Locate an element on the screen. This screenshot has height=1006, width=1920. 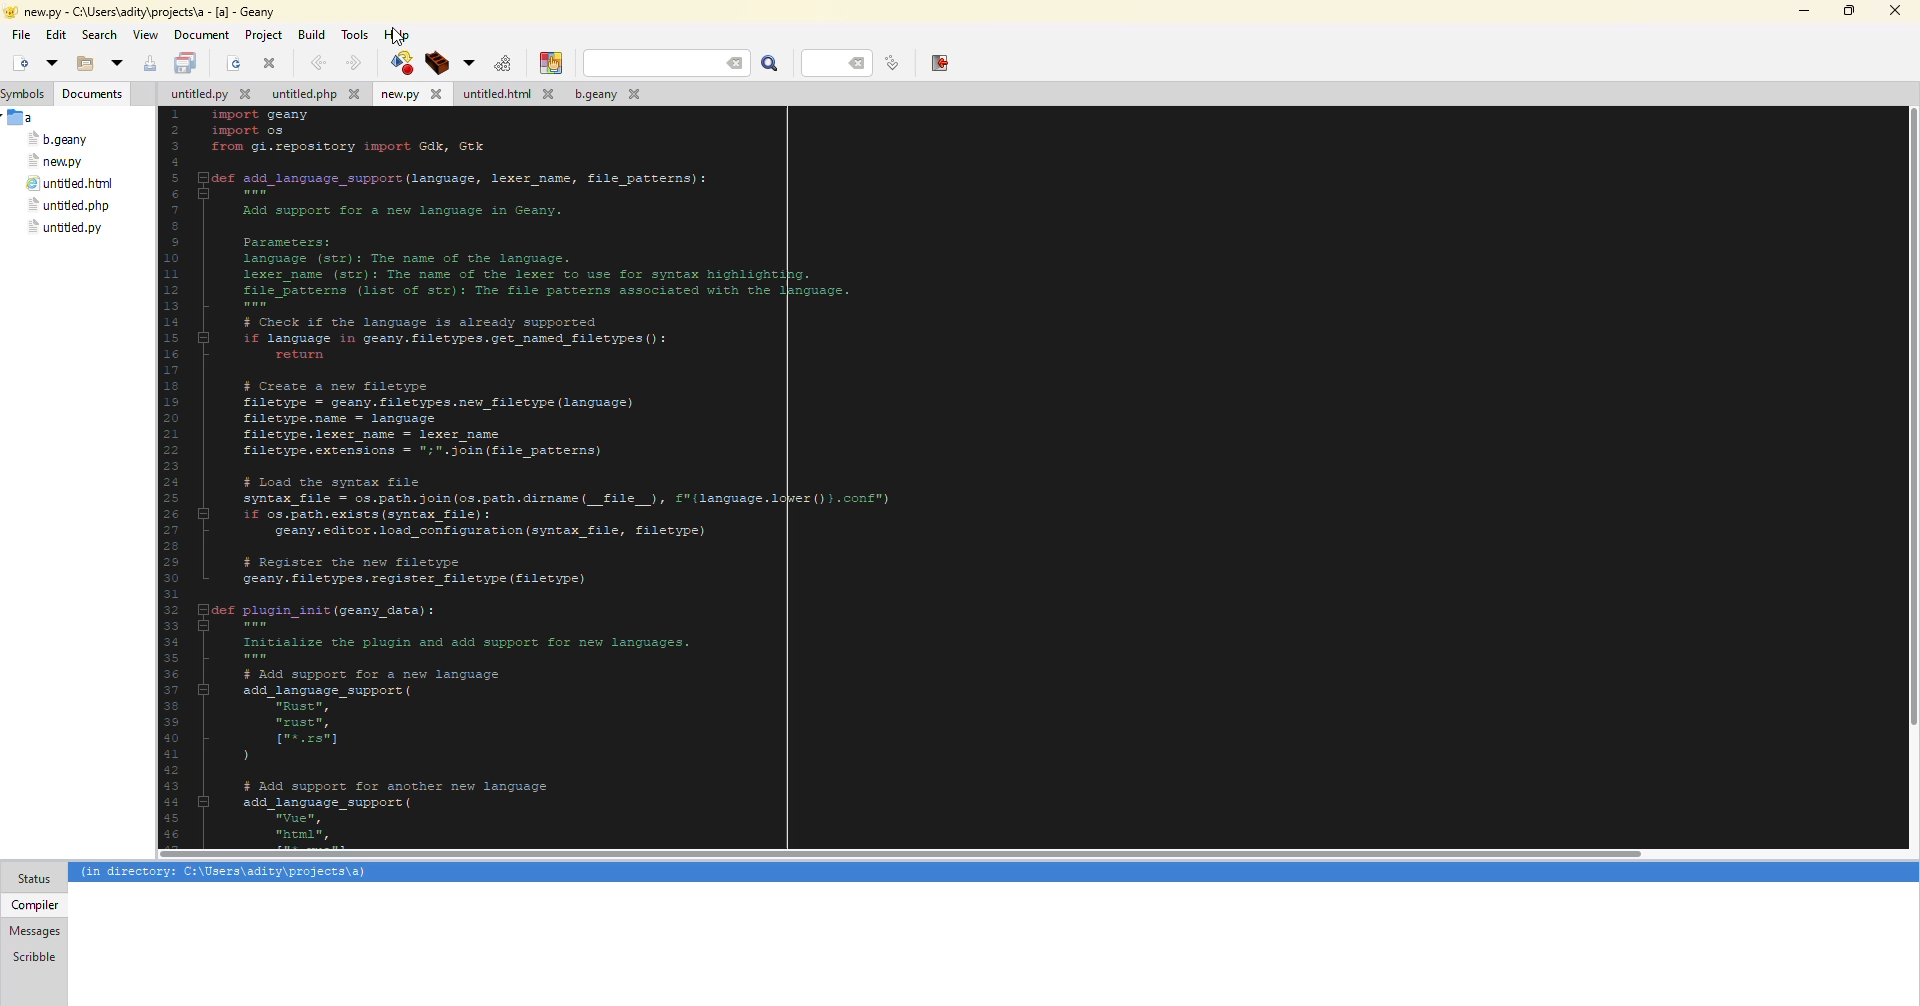
color is located at coordinates (547, 63).